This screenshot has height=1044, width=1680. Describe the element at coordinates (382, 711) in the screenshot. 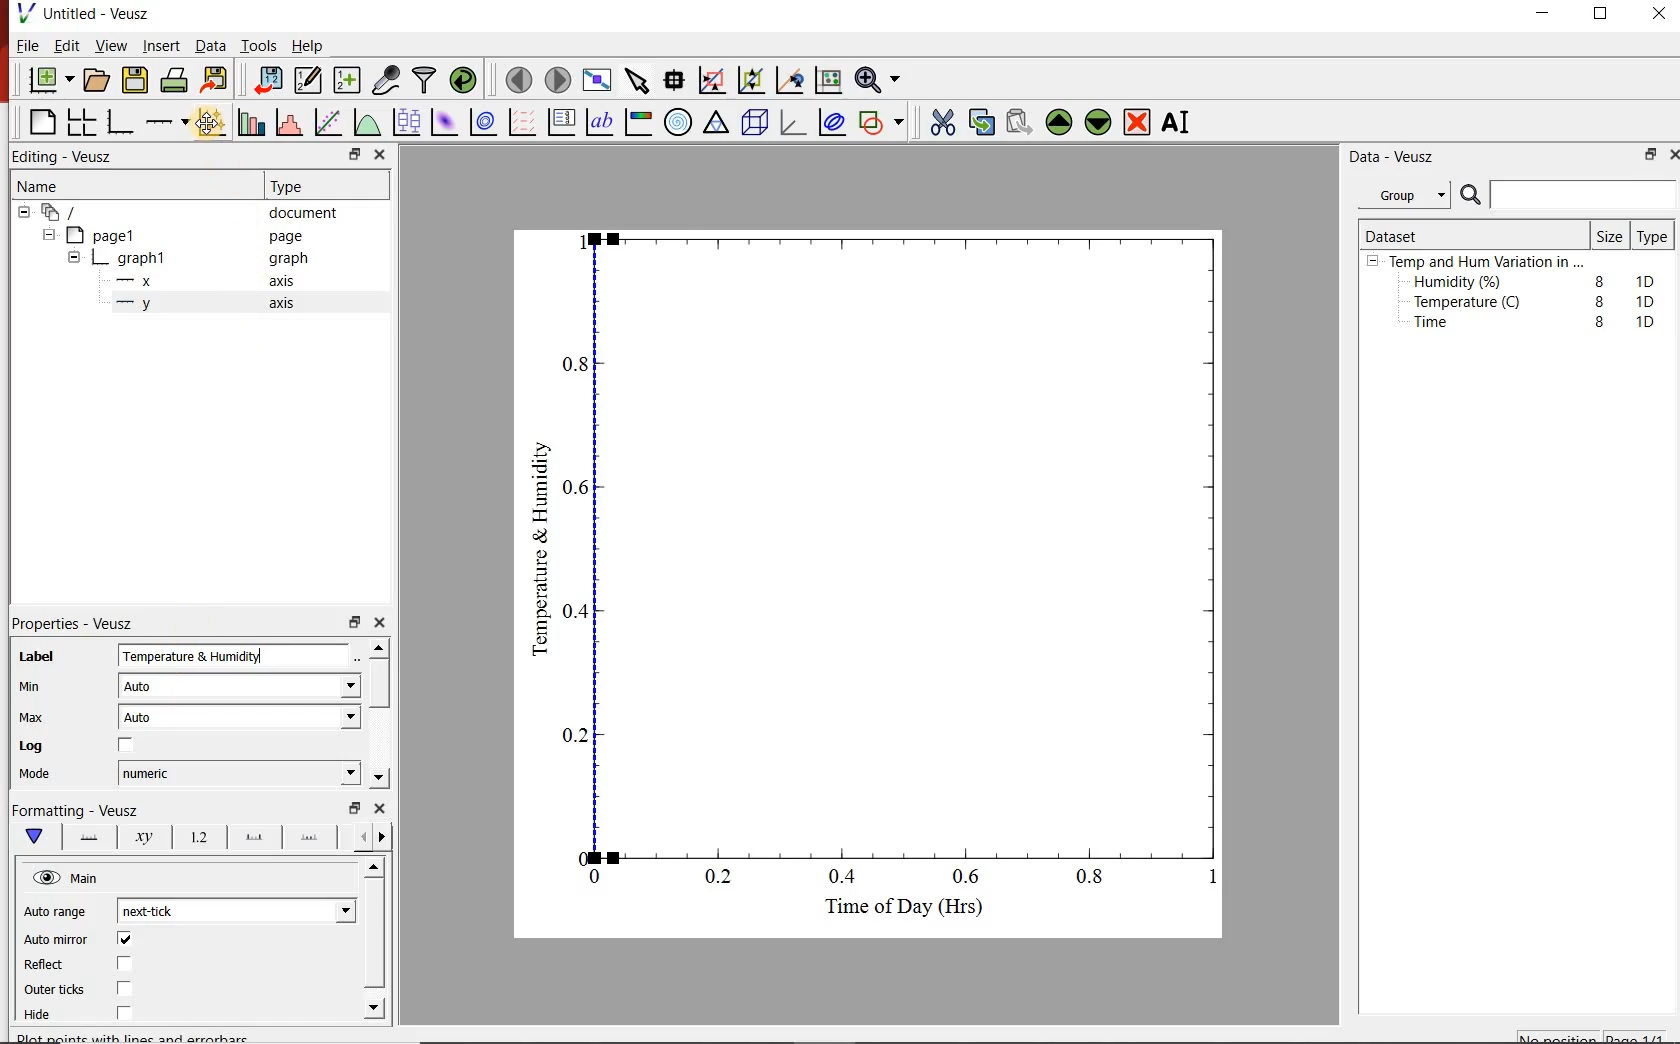

I see `scroll bar` at that location.